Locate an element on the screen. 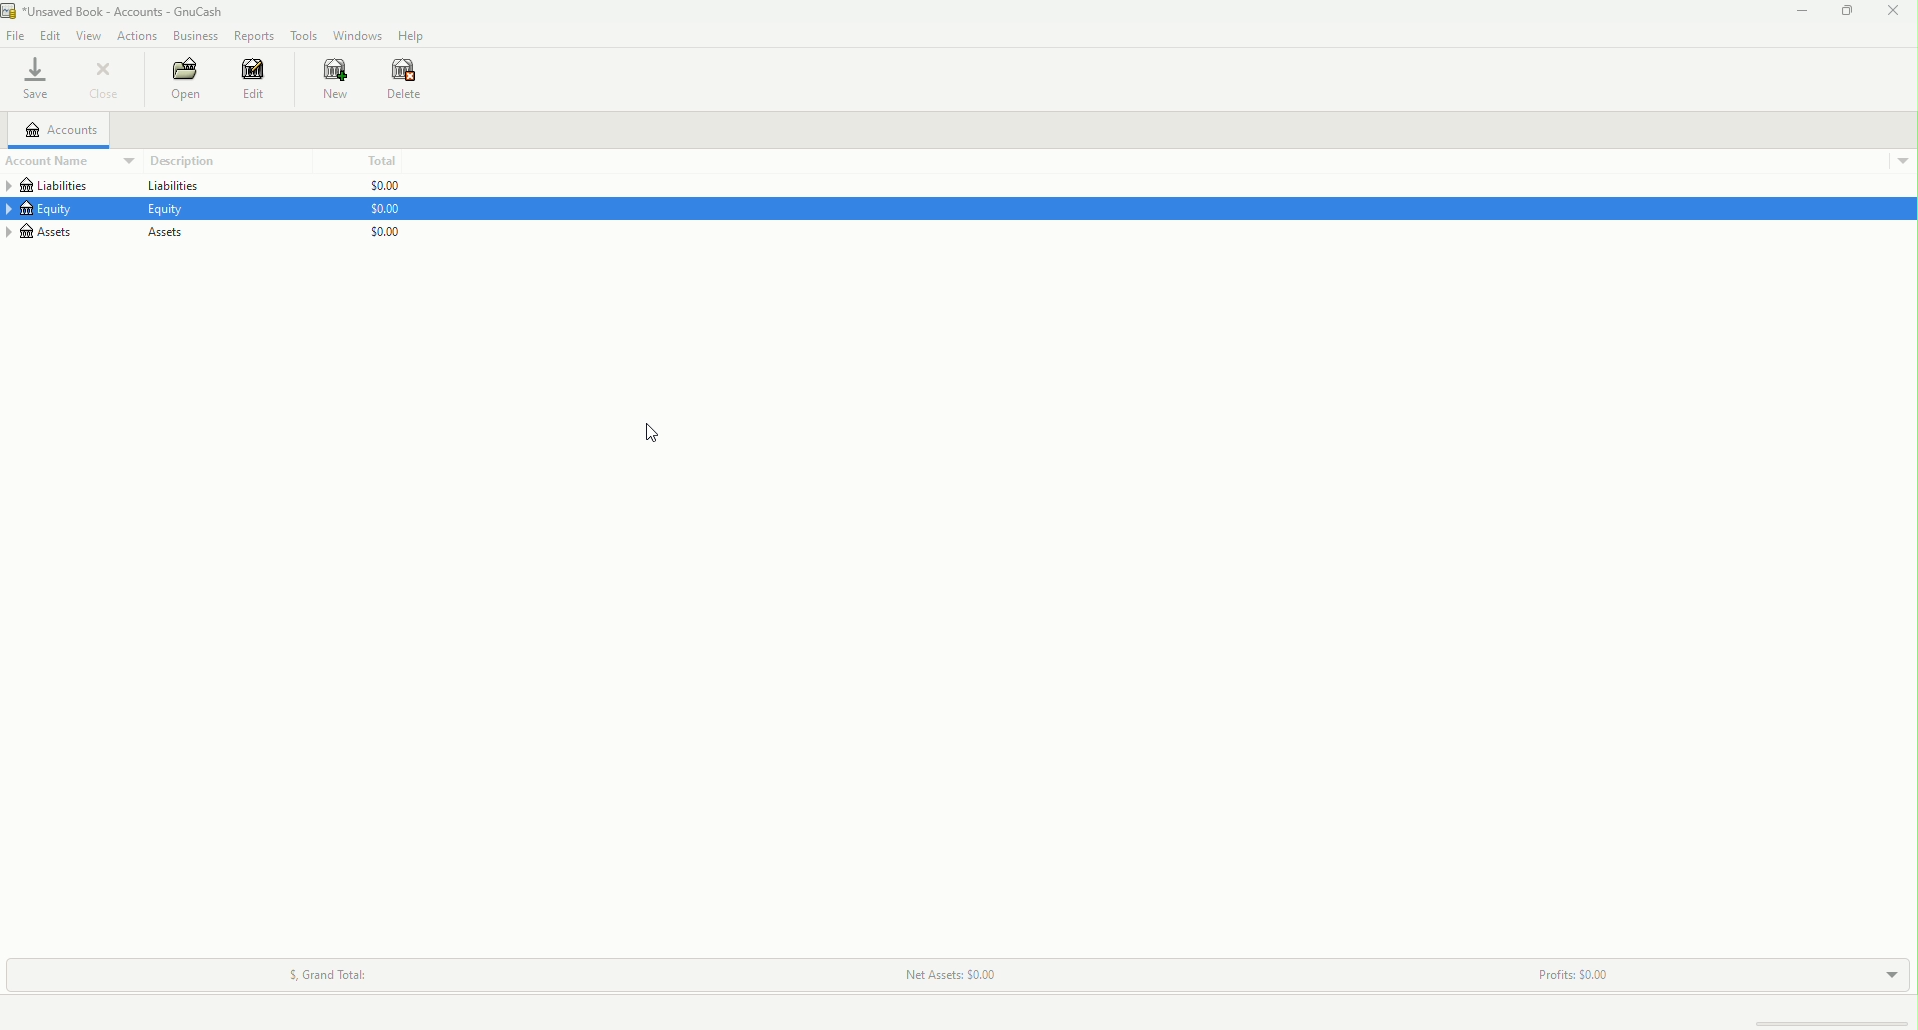 This screenshot has height=1030, width=1918. New is located at coordinates (331, 80).